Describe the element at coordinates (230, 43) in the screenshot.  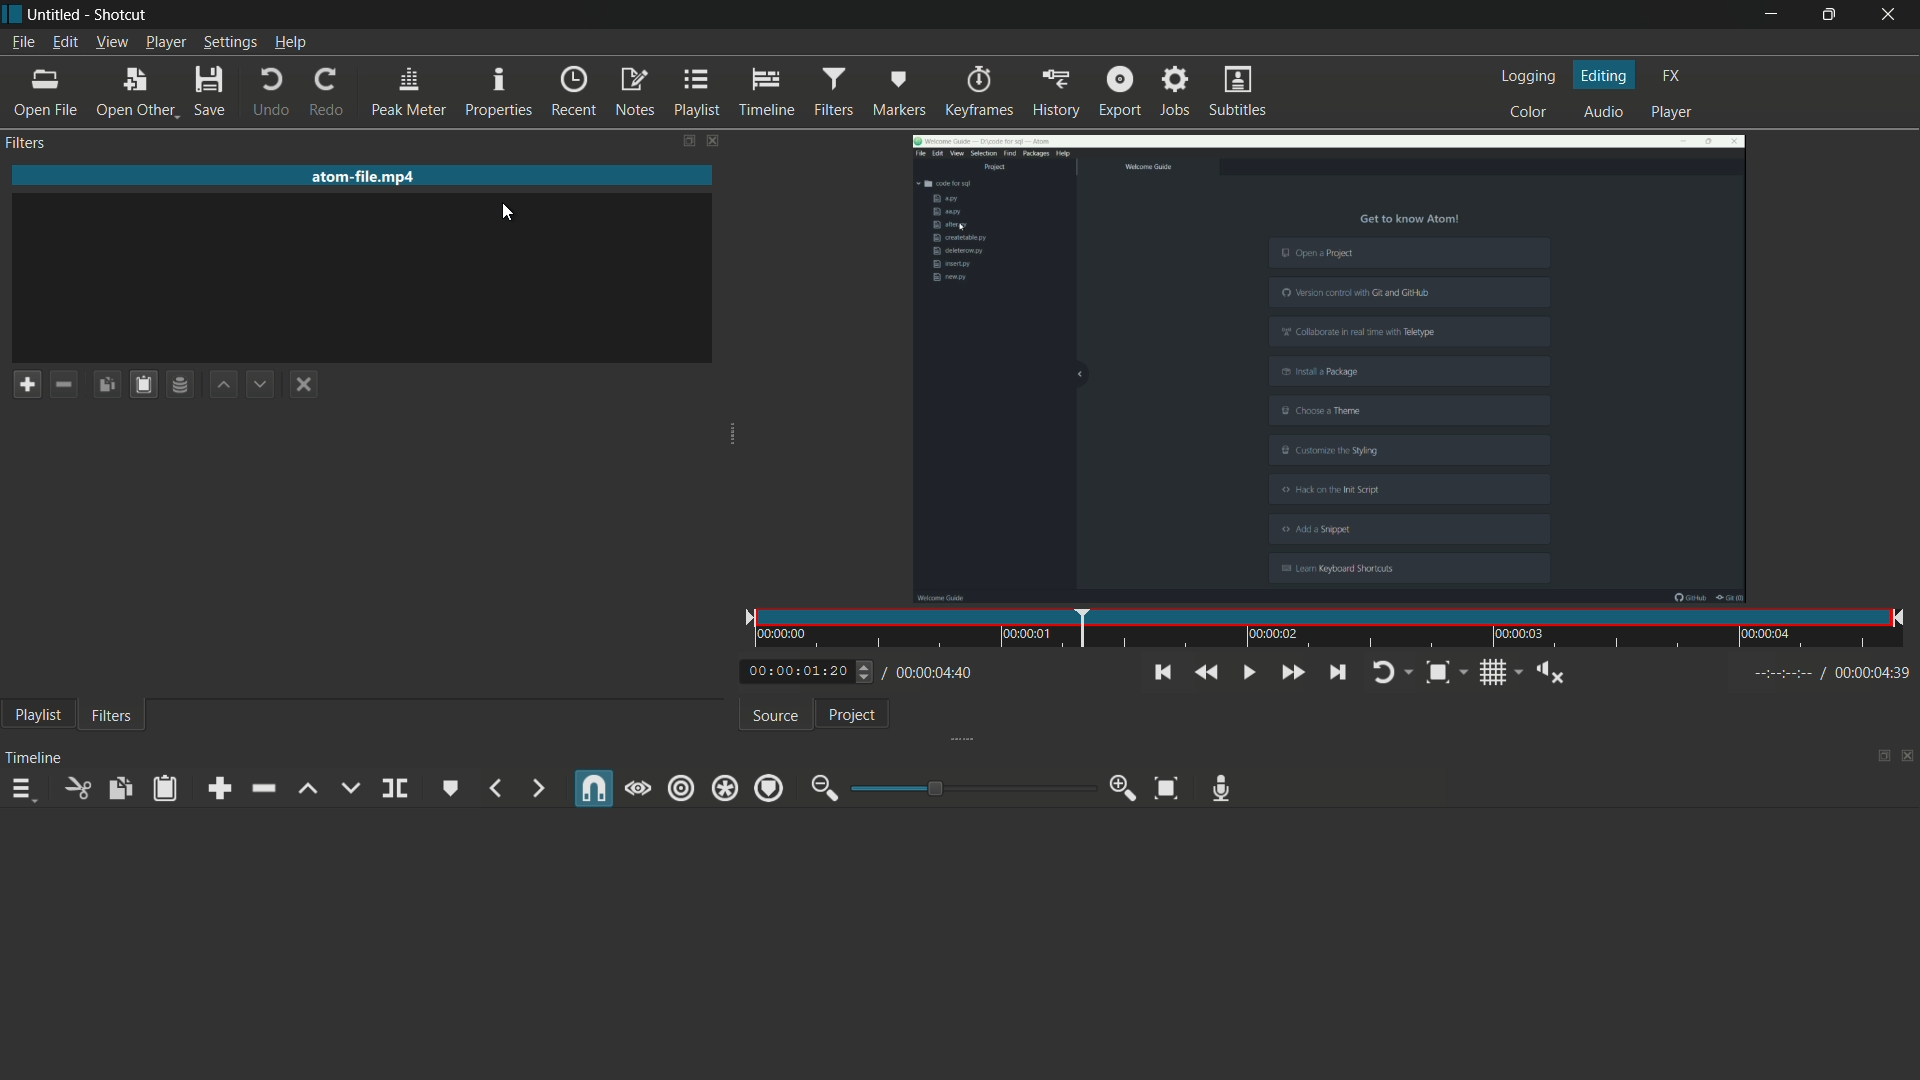
I see `settings menu` at that location.